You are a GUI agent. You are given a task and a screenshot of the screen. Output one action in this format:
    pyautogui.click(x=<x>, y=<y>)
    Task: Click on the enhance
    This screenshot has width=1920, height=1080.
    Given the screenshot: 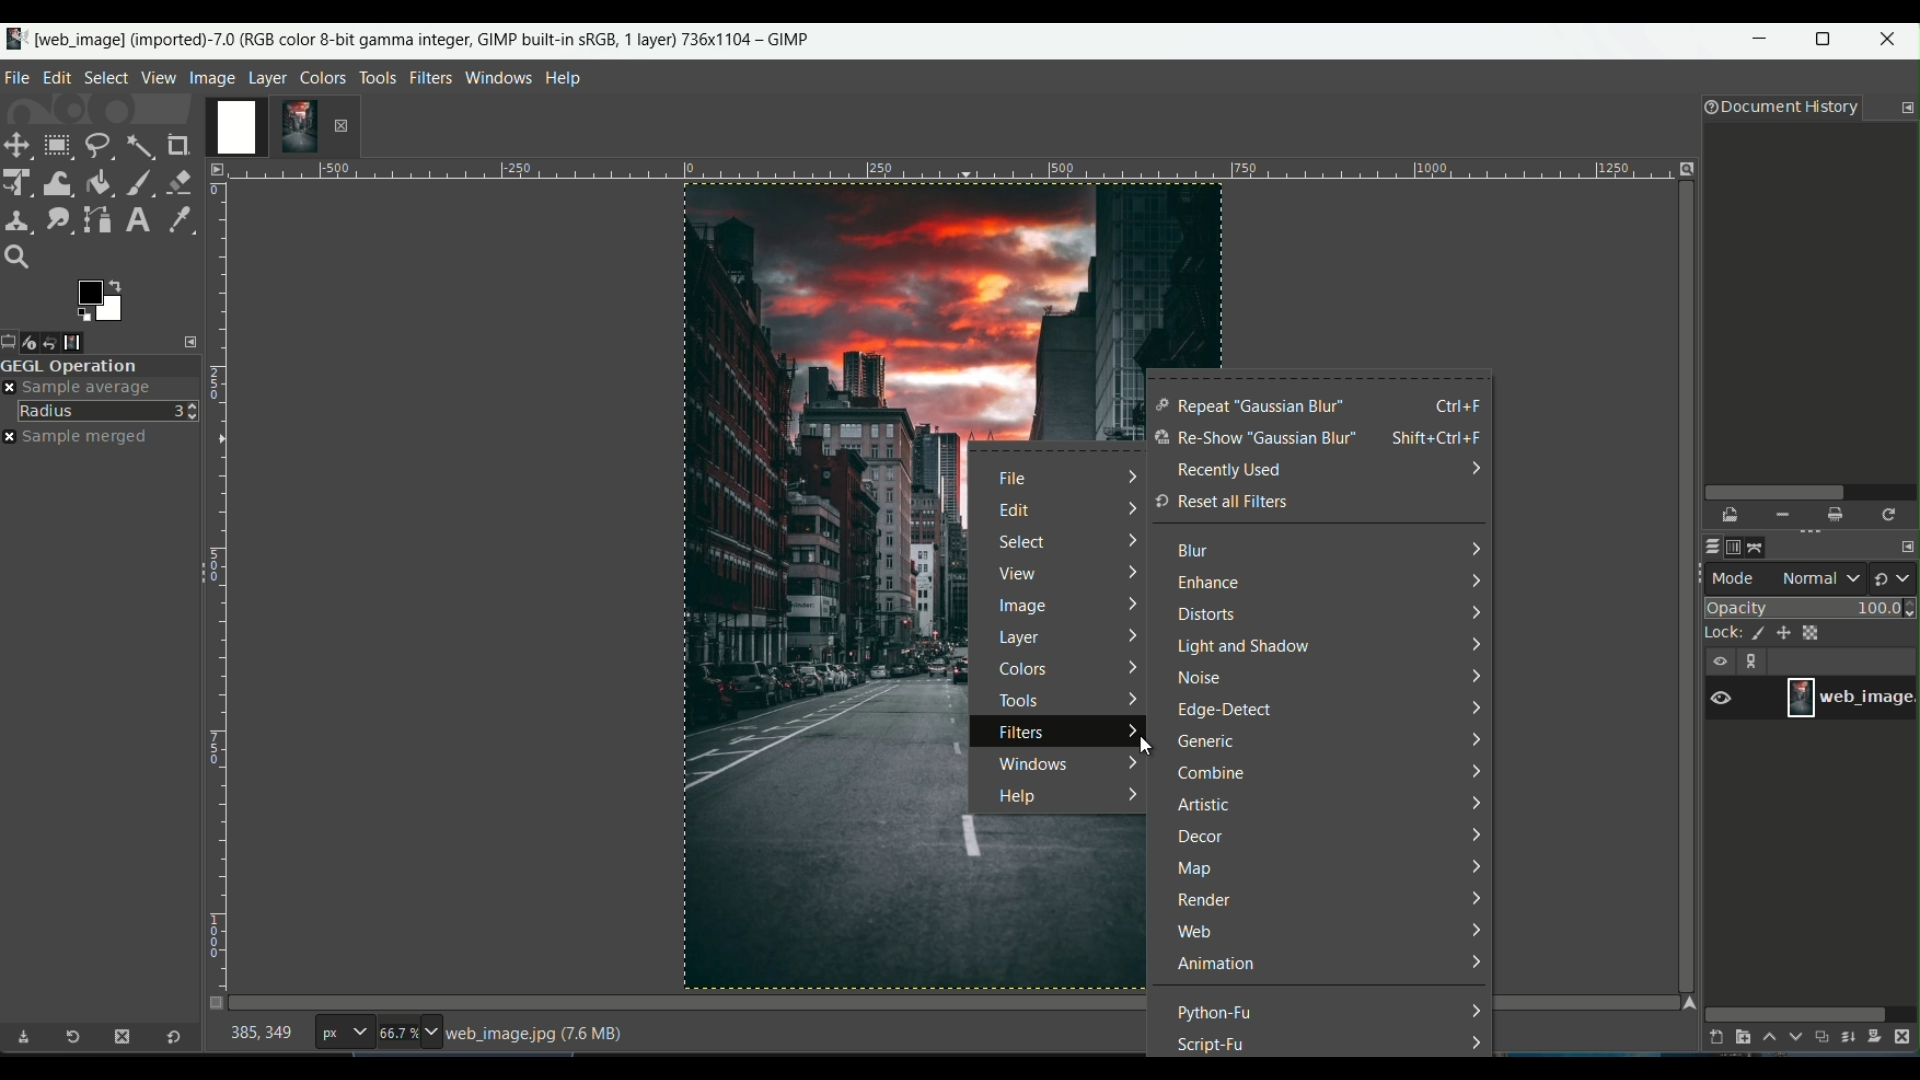 What is the action you would take?
    pyautogui.click(x=1205, y=585)
    